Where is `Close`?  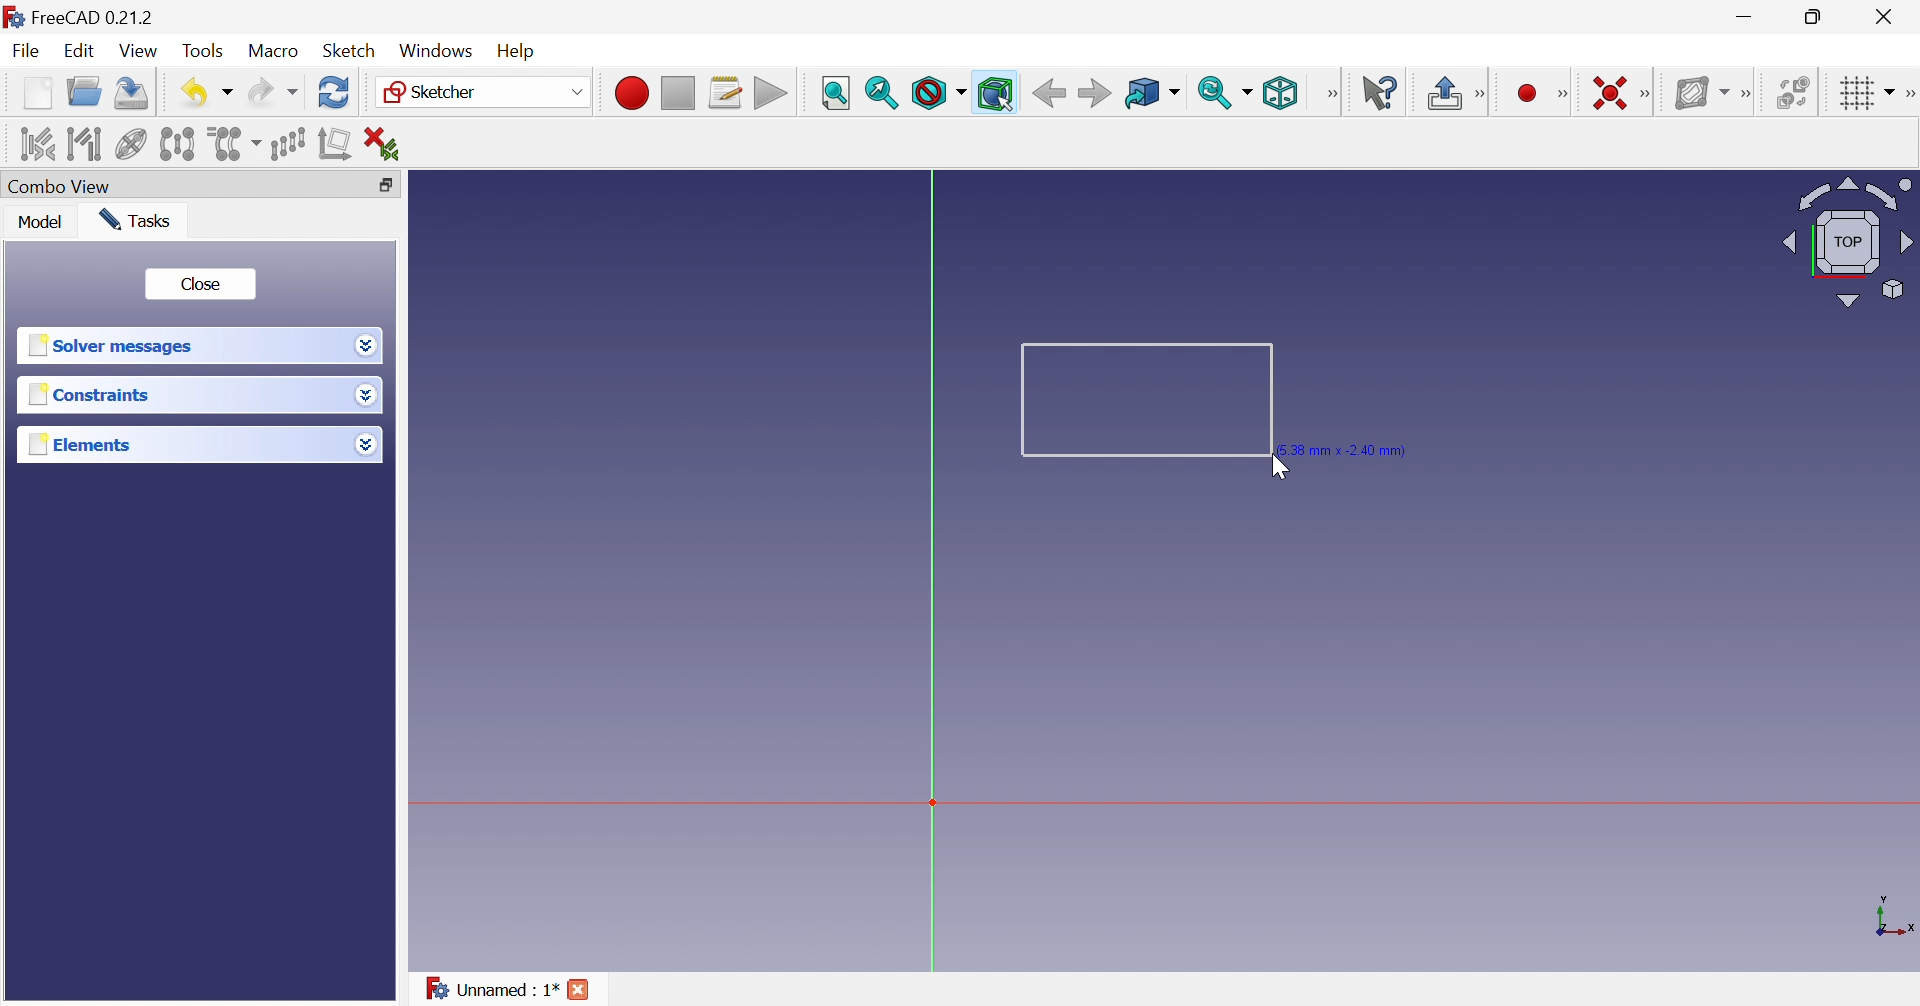 Close is located at coordinates (1885, 16).